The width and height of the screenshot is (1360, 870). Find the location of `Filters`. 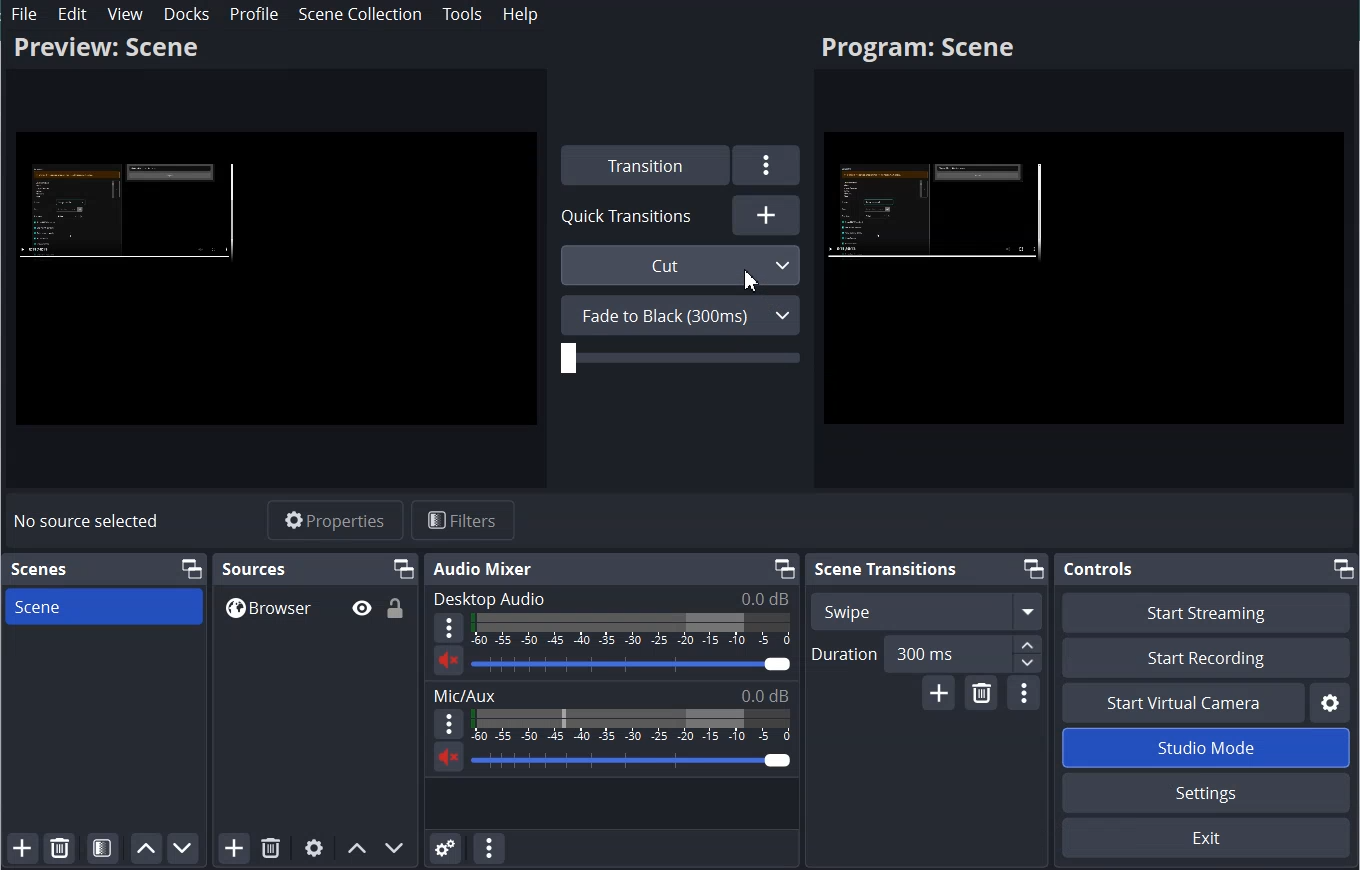

Filters is located at coordinates (463, 519).